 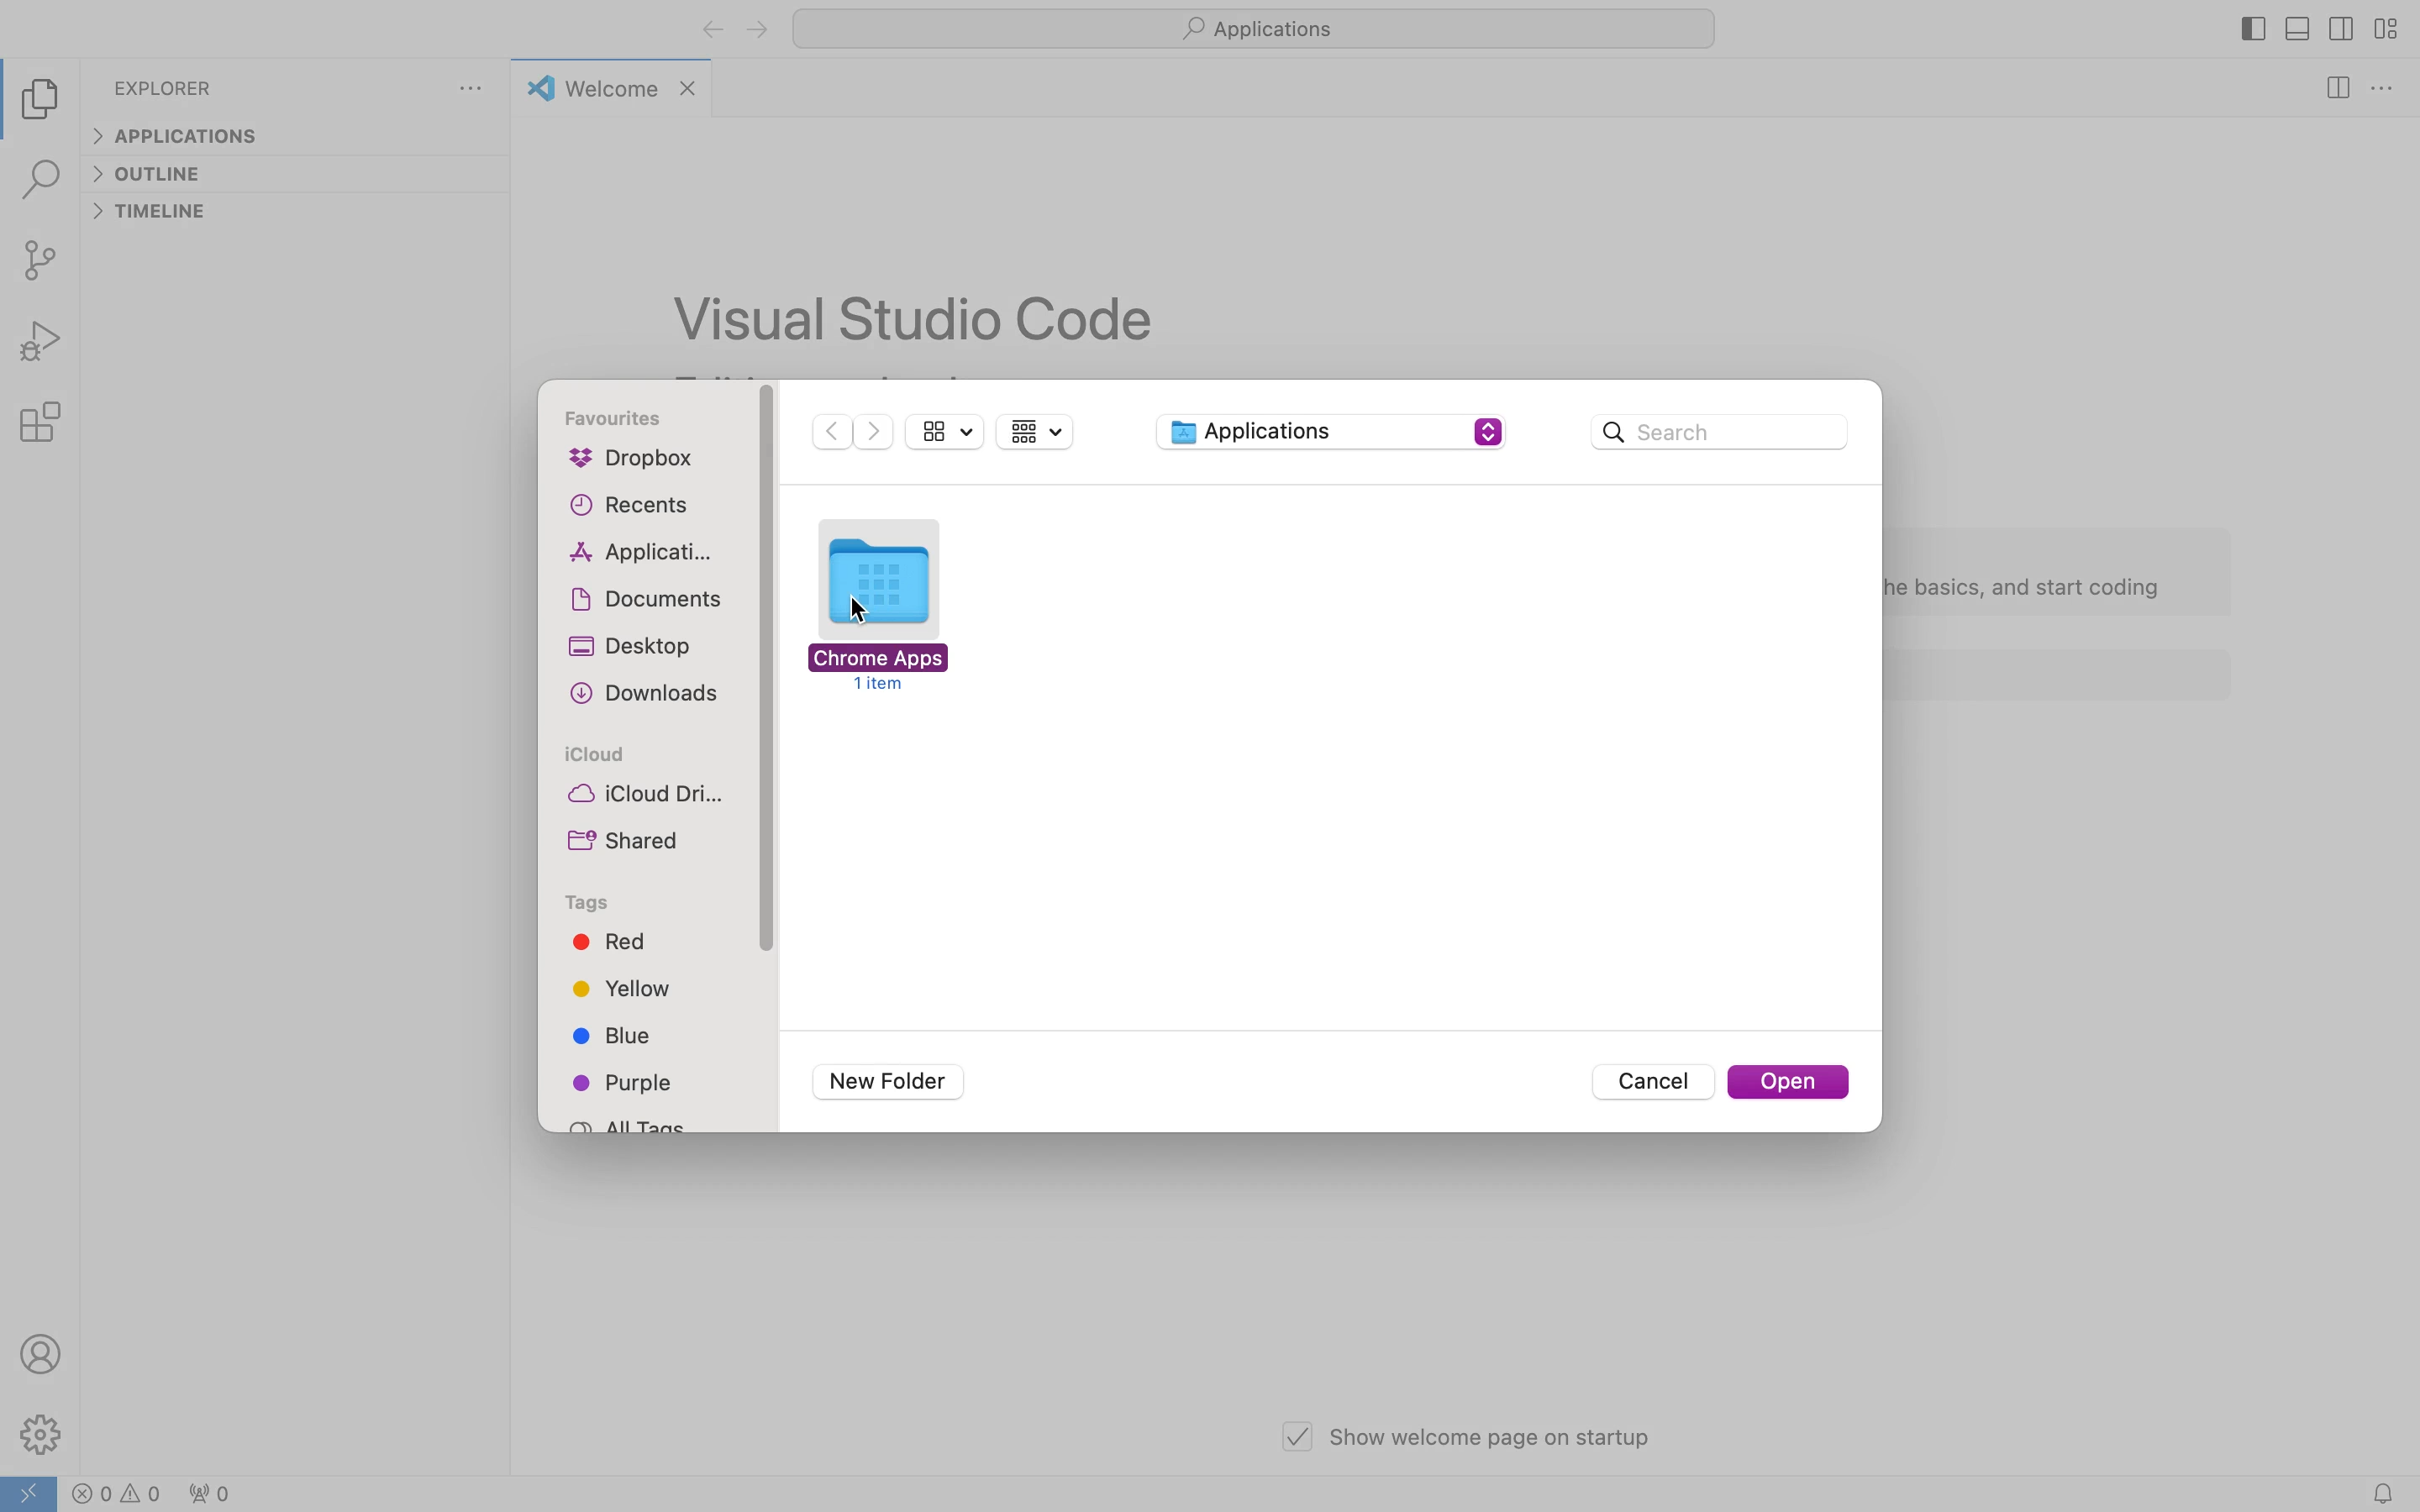 What do you see at coordinates (2254, 31) in the screenshot?
I see `toggle primary side bar` at bounding box center [2254, 31].